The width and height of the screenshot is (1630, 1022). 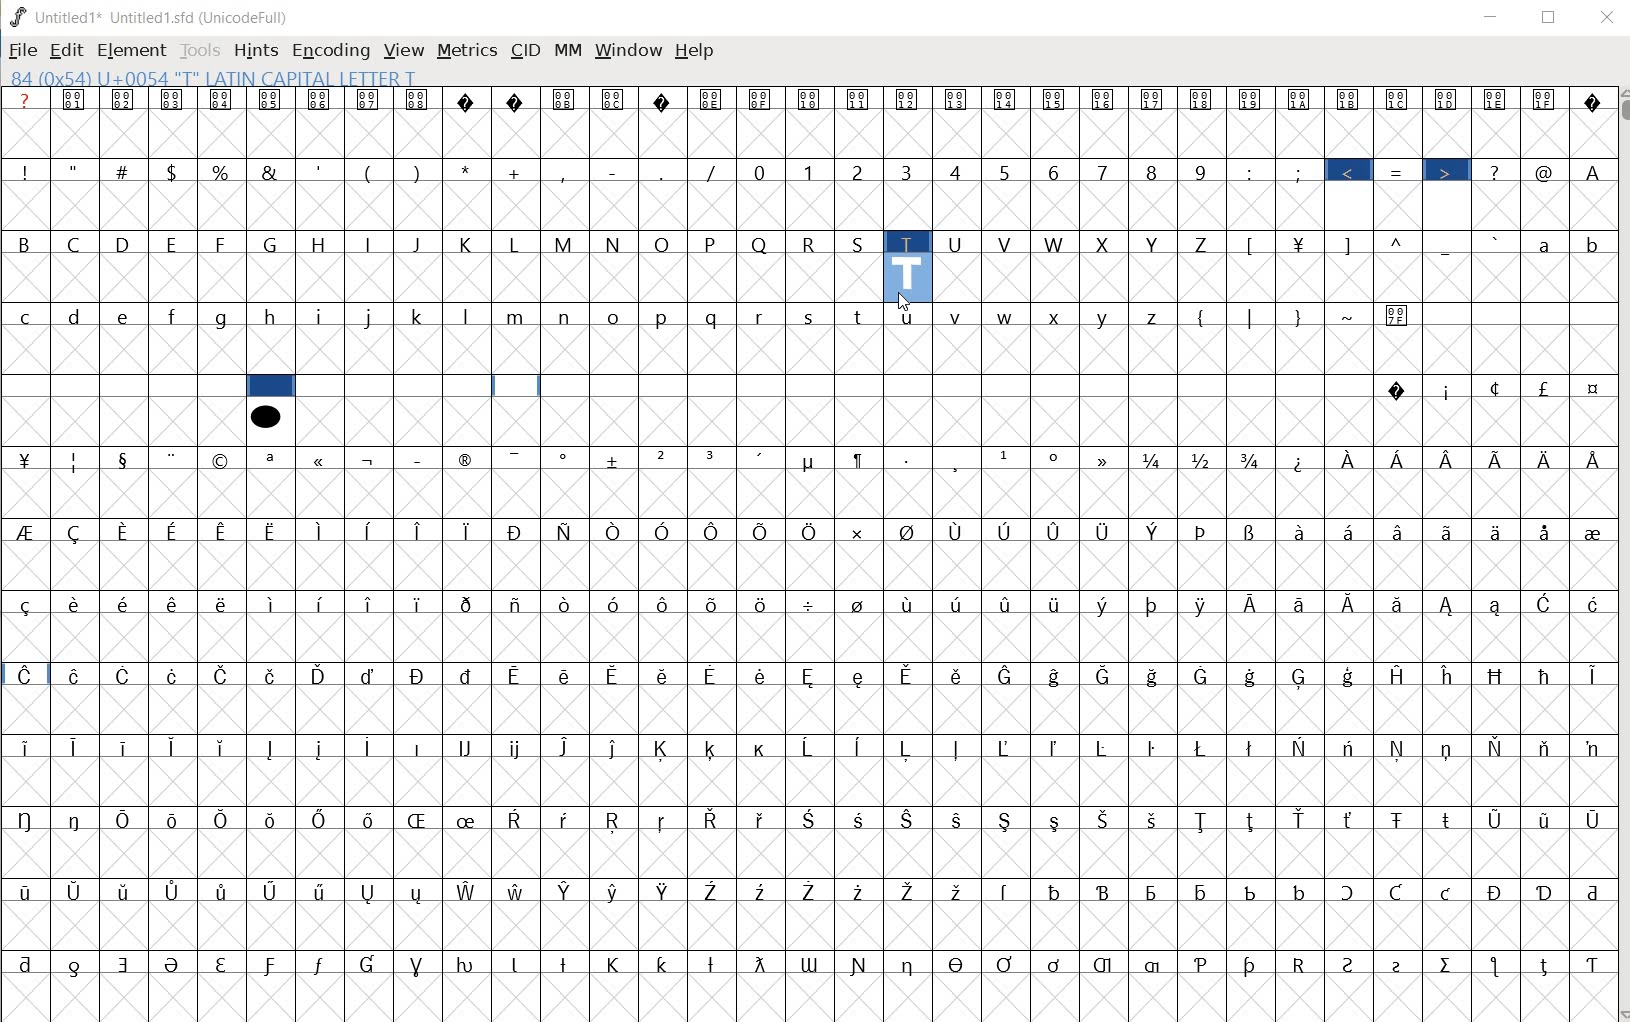 I want to click on metrics, so click(x=466, y=55).